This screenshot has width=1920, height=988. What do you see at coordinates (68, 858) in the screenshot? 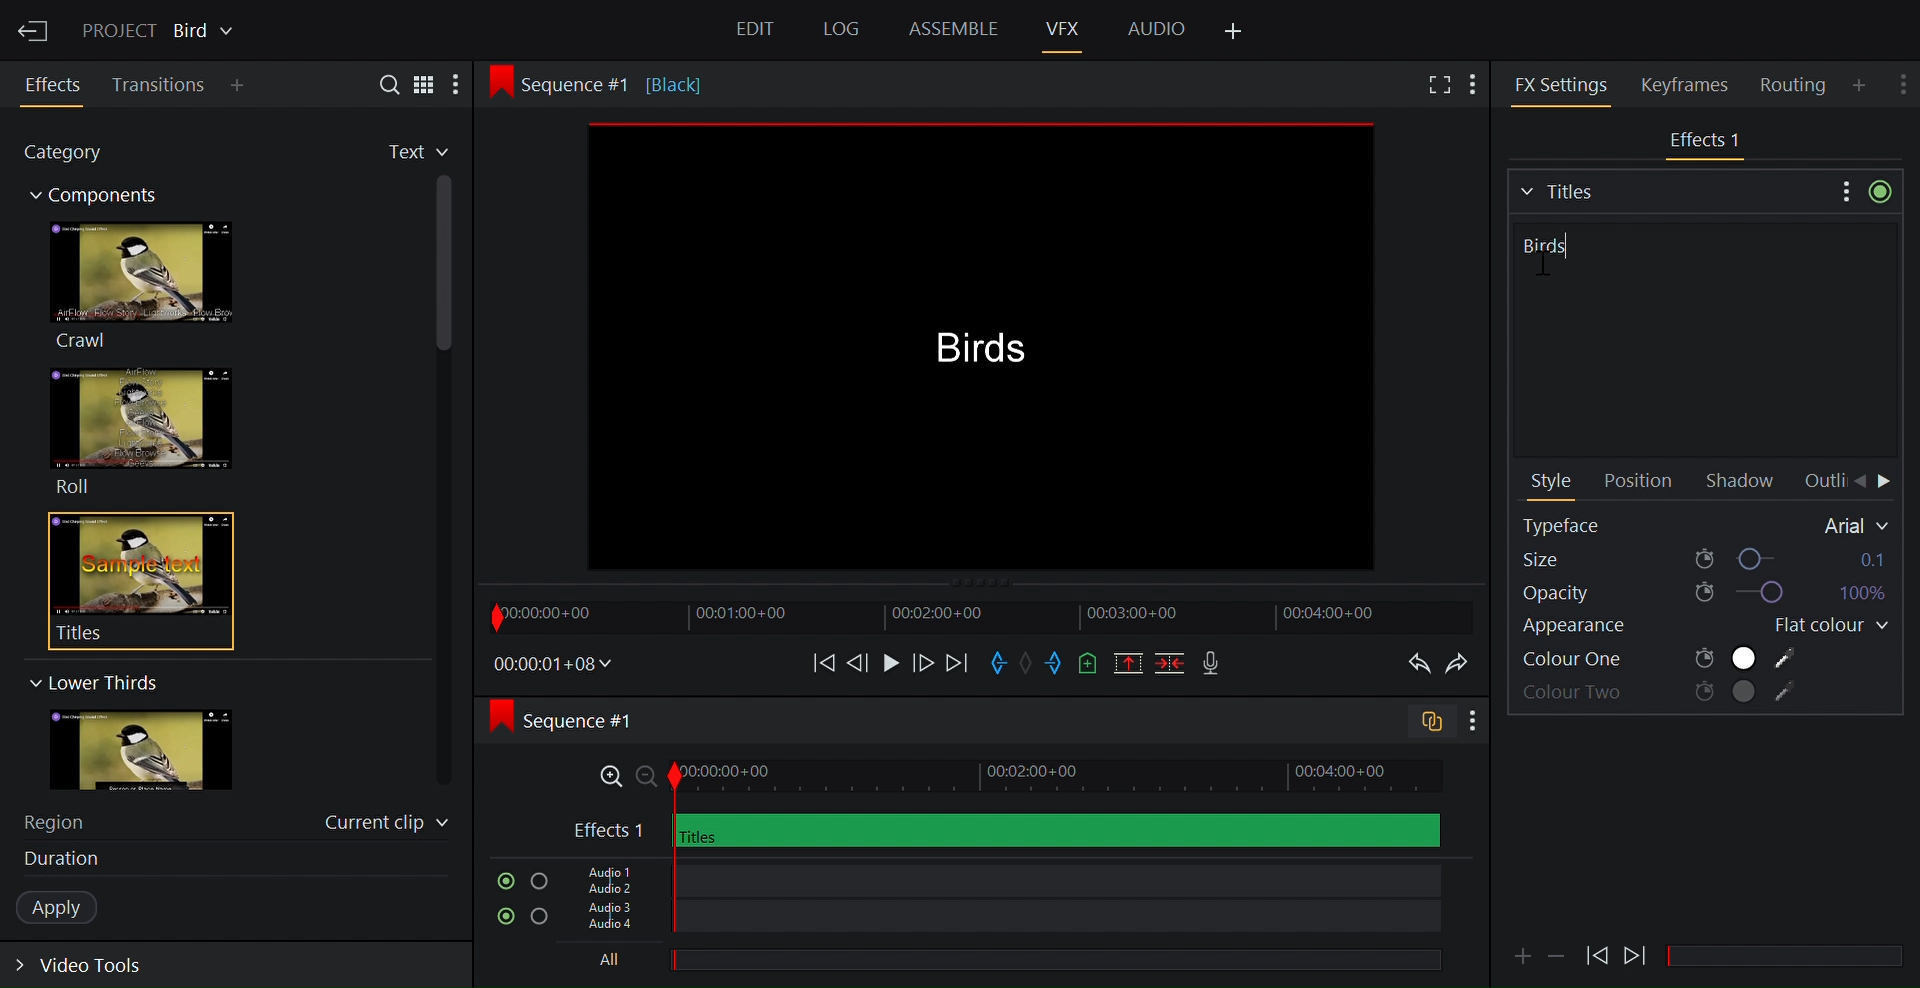
I see `` at bounding box center [68, 858].